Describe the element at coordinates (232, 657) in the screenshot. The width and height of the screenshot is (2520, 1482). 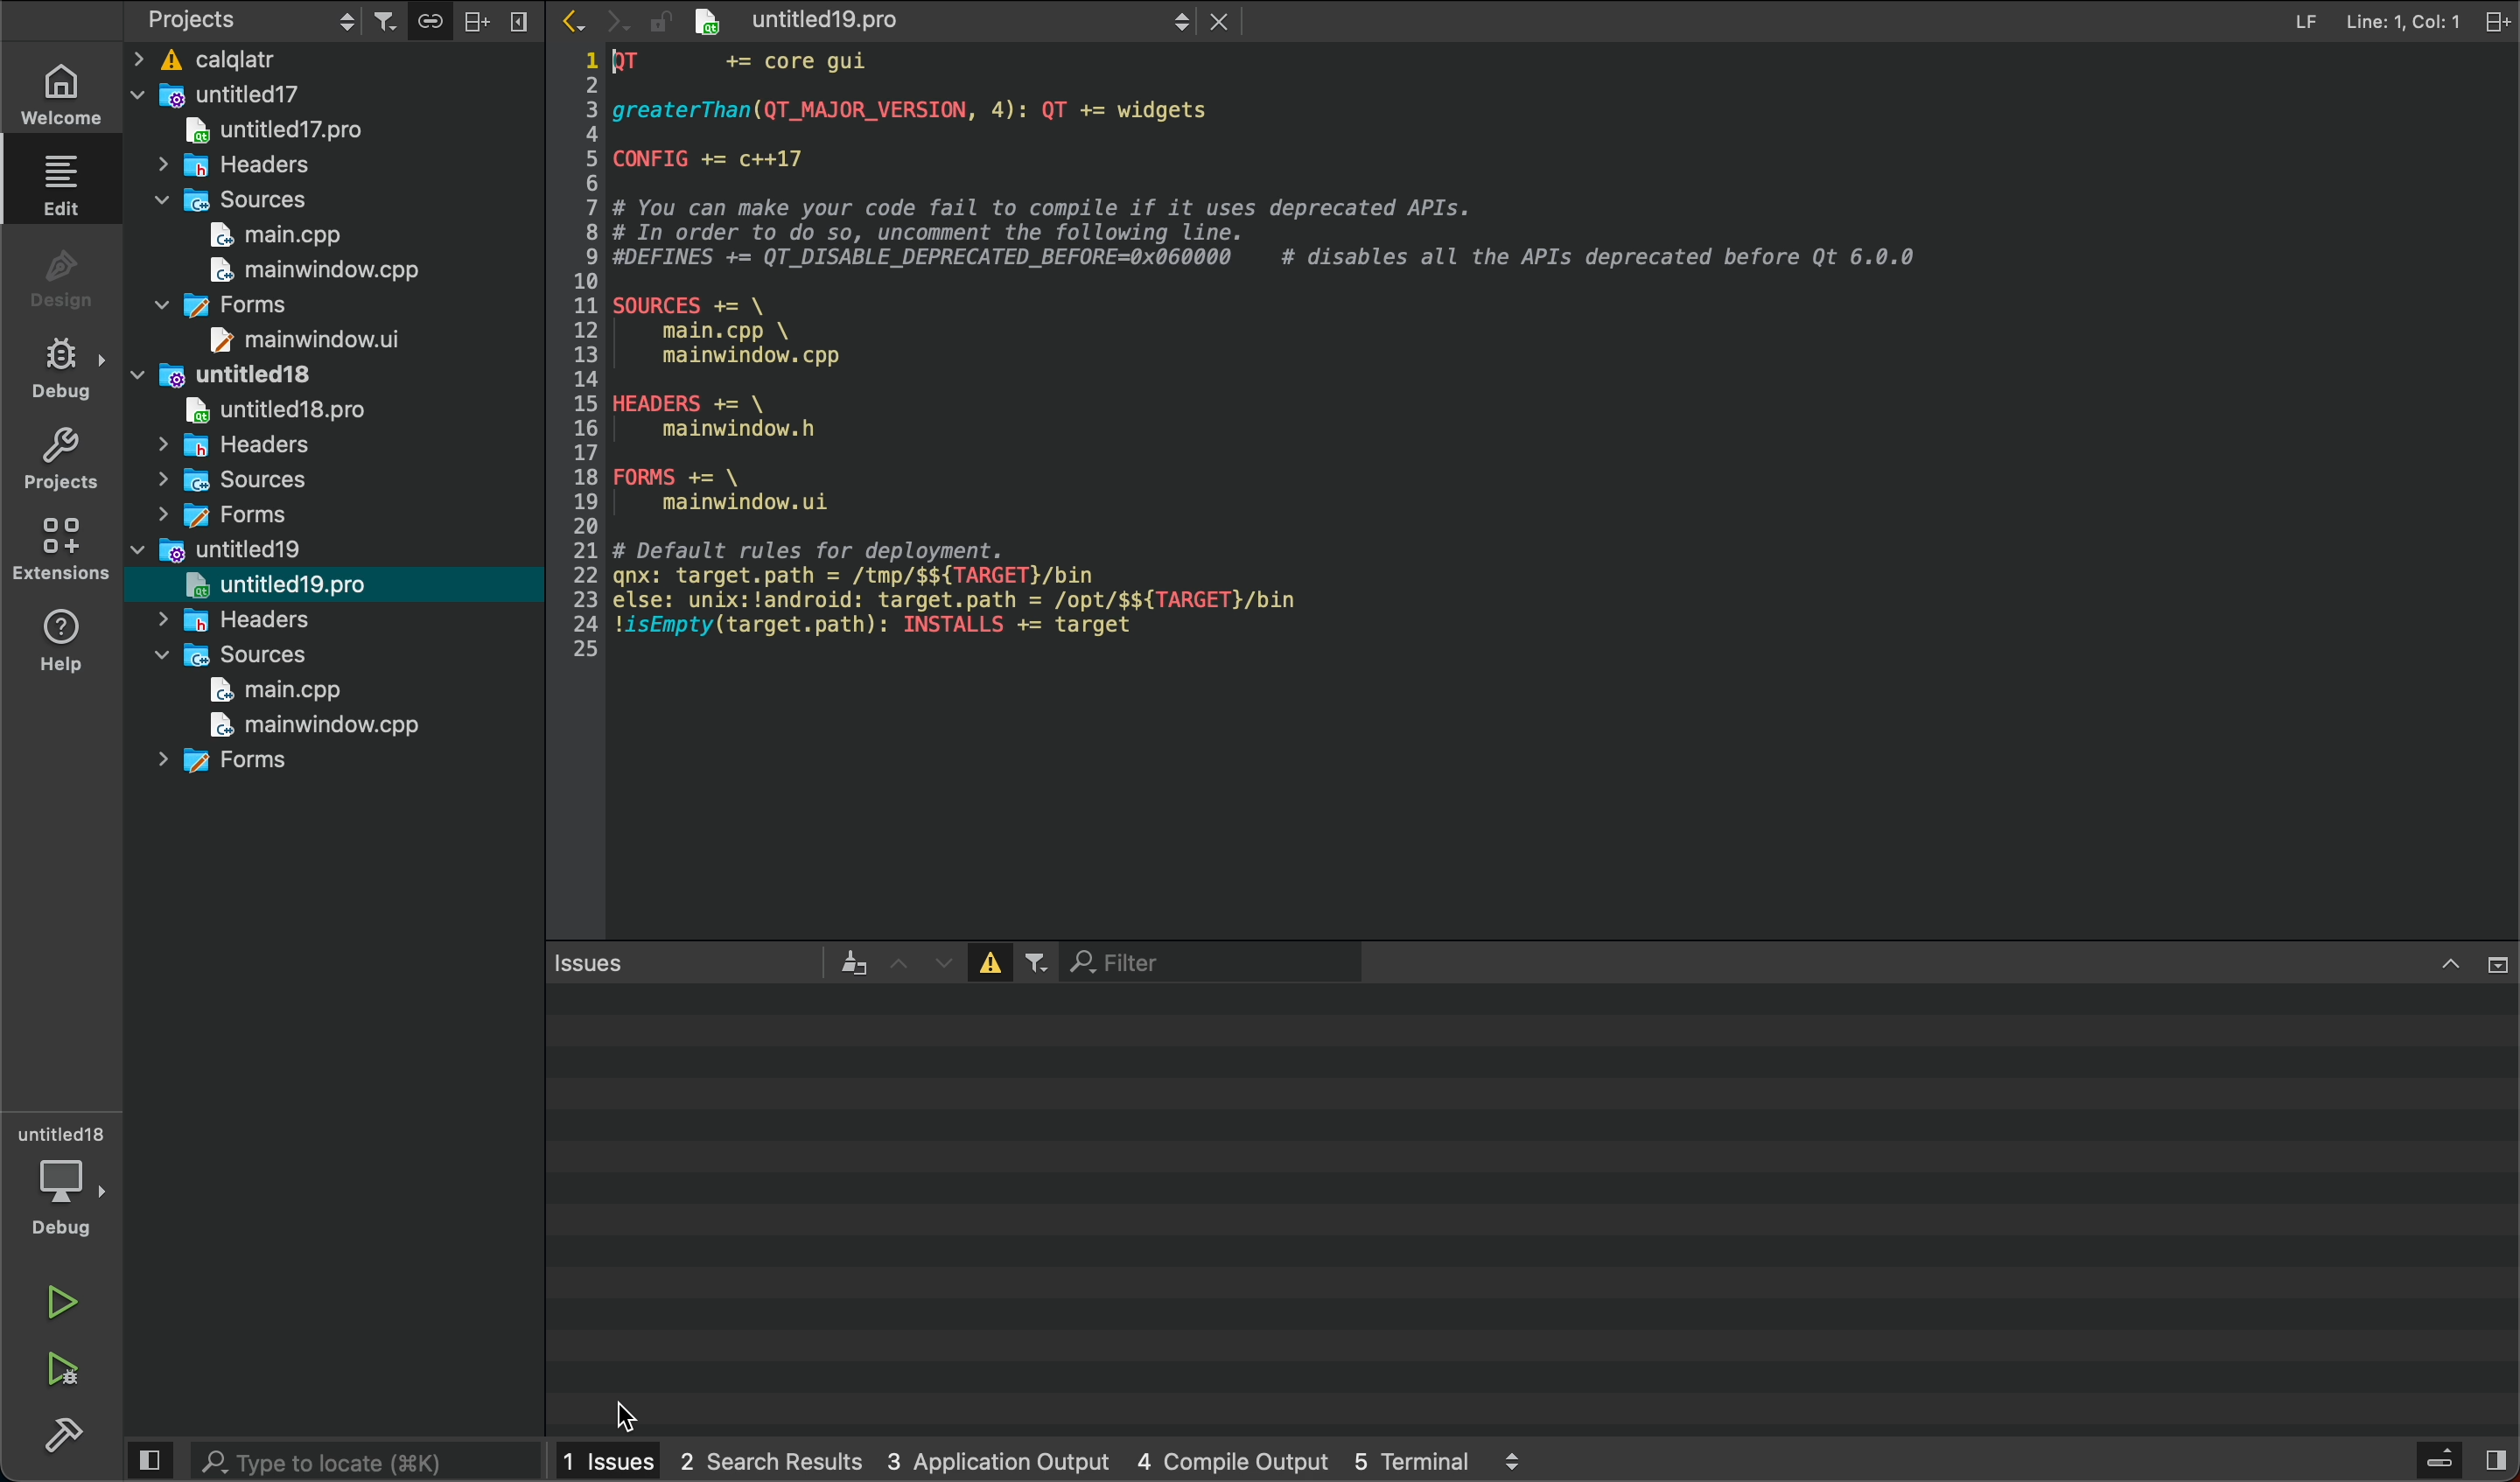
I see `sources` at that location.